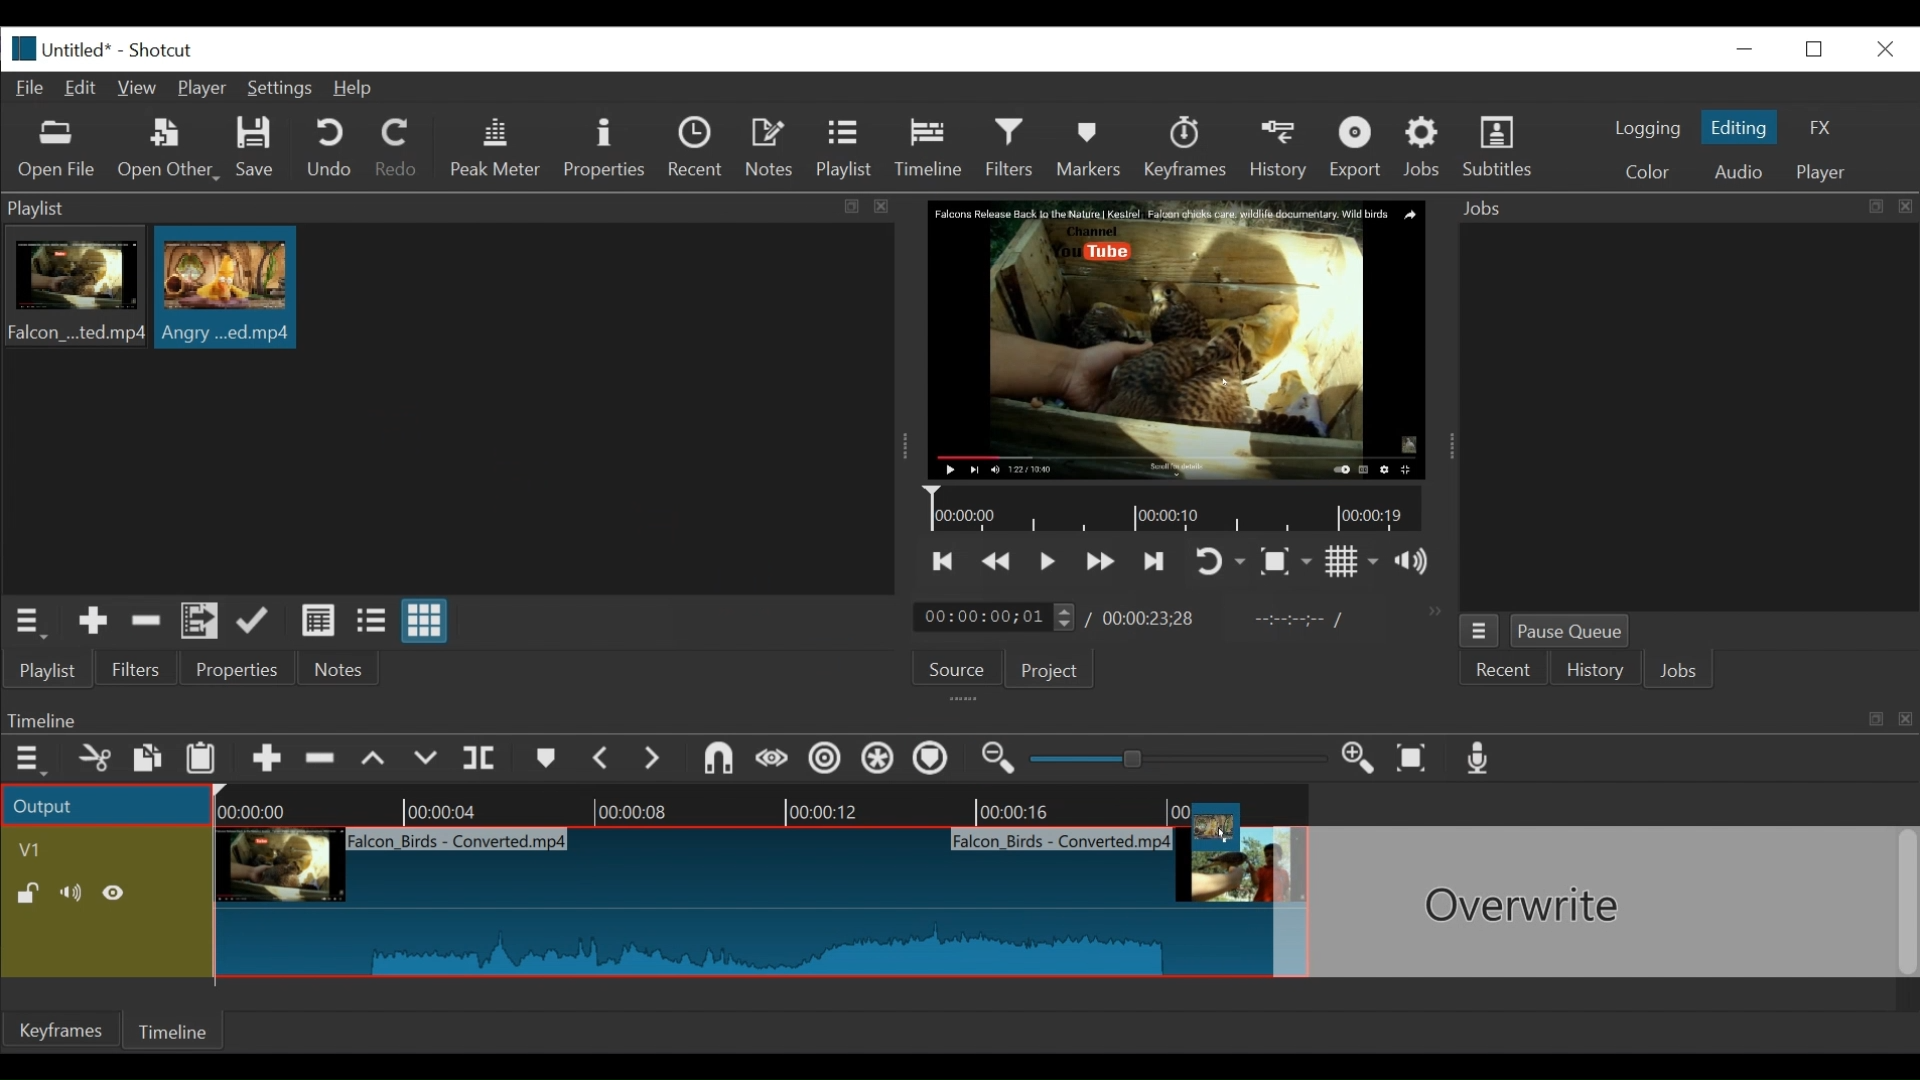 Image resolution: width=1920 pixels, height=1080 pixels. What do you see at coordinates (1498, 147) in the screenshot?
I see `Subtitles` at bounding box center [1498, 147].